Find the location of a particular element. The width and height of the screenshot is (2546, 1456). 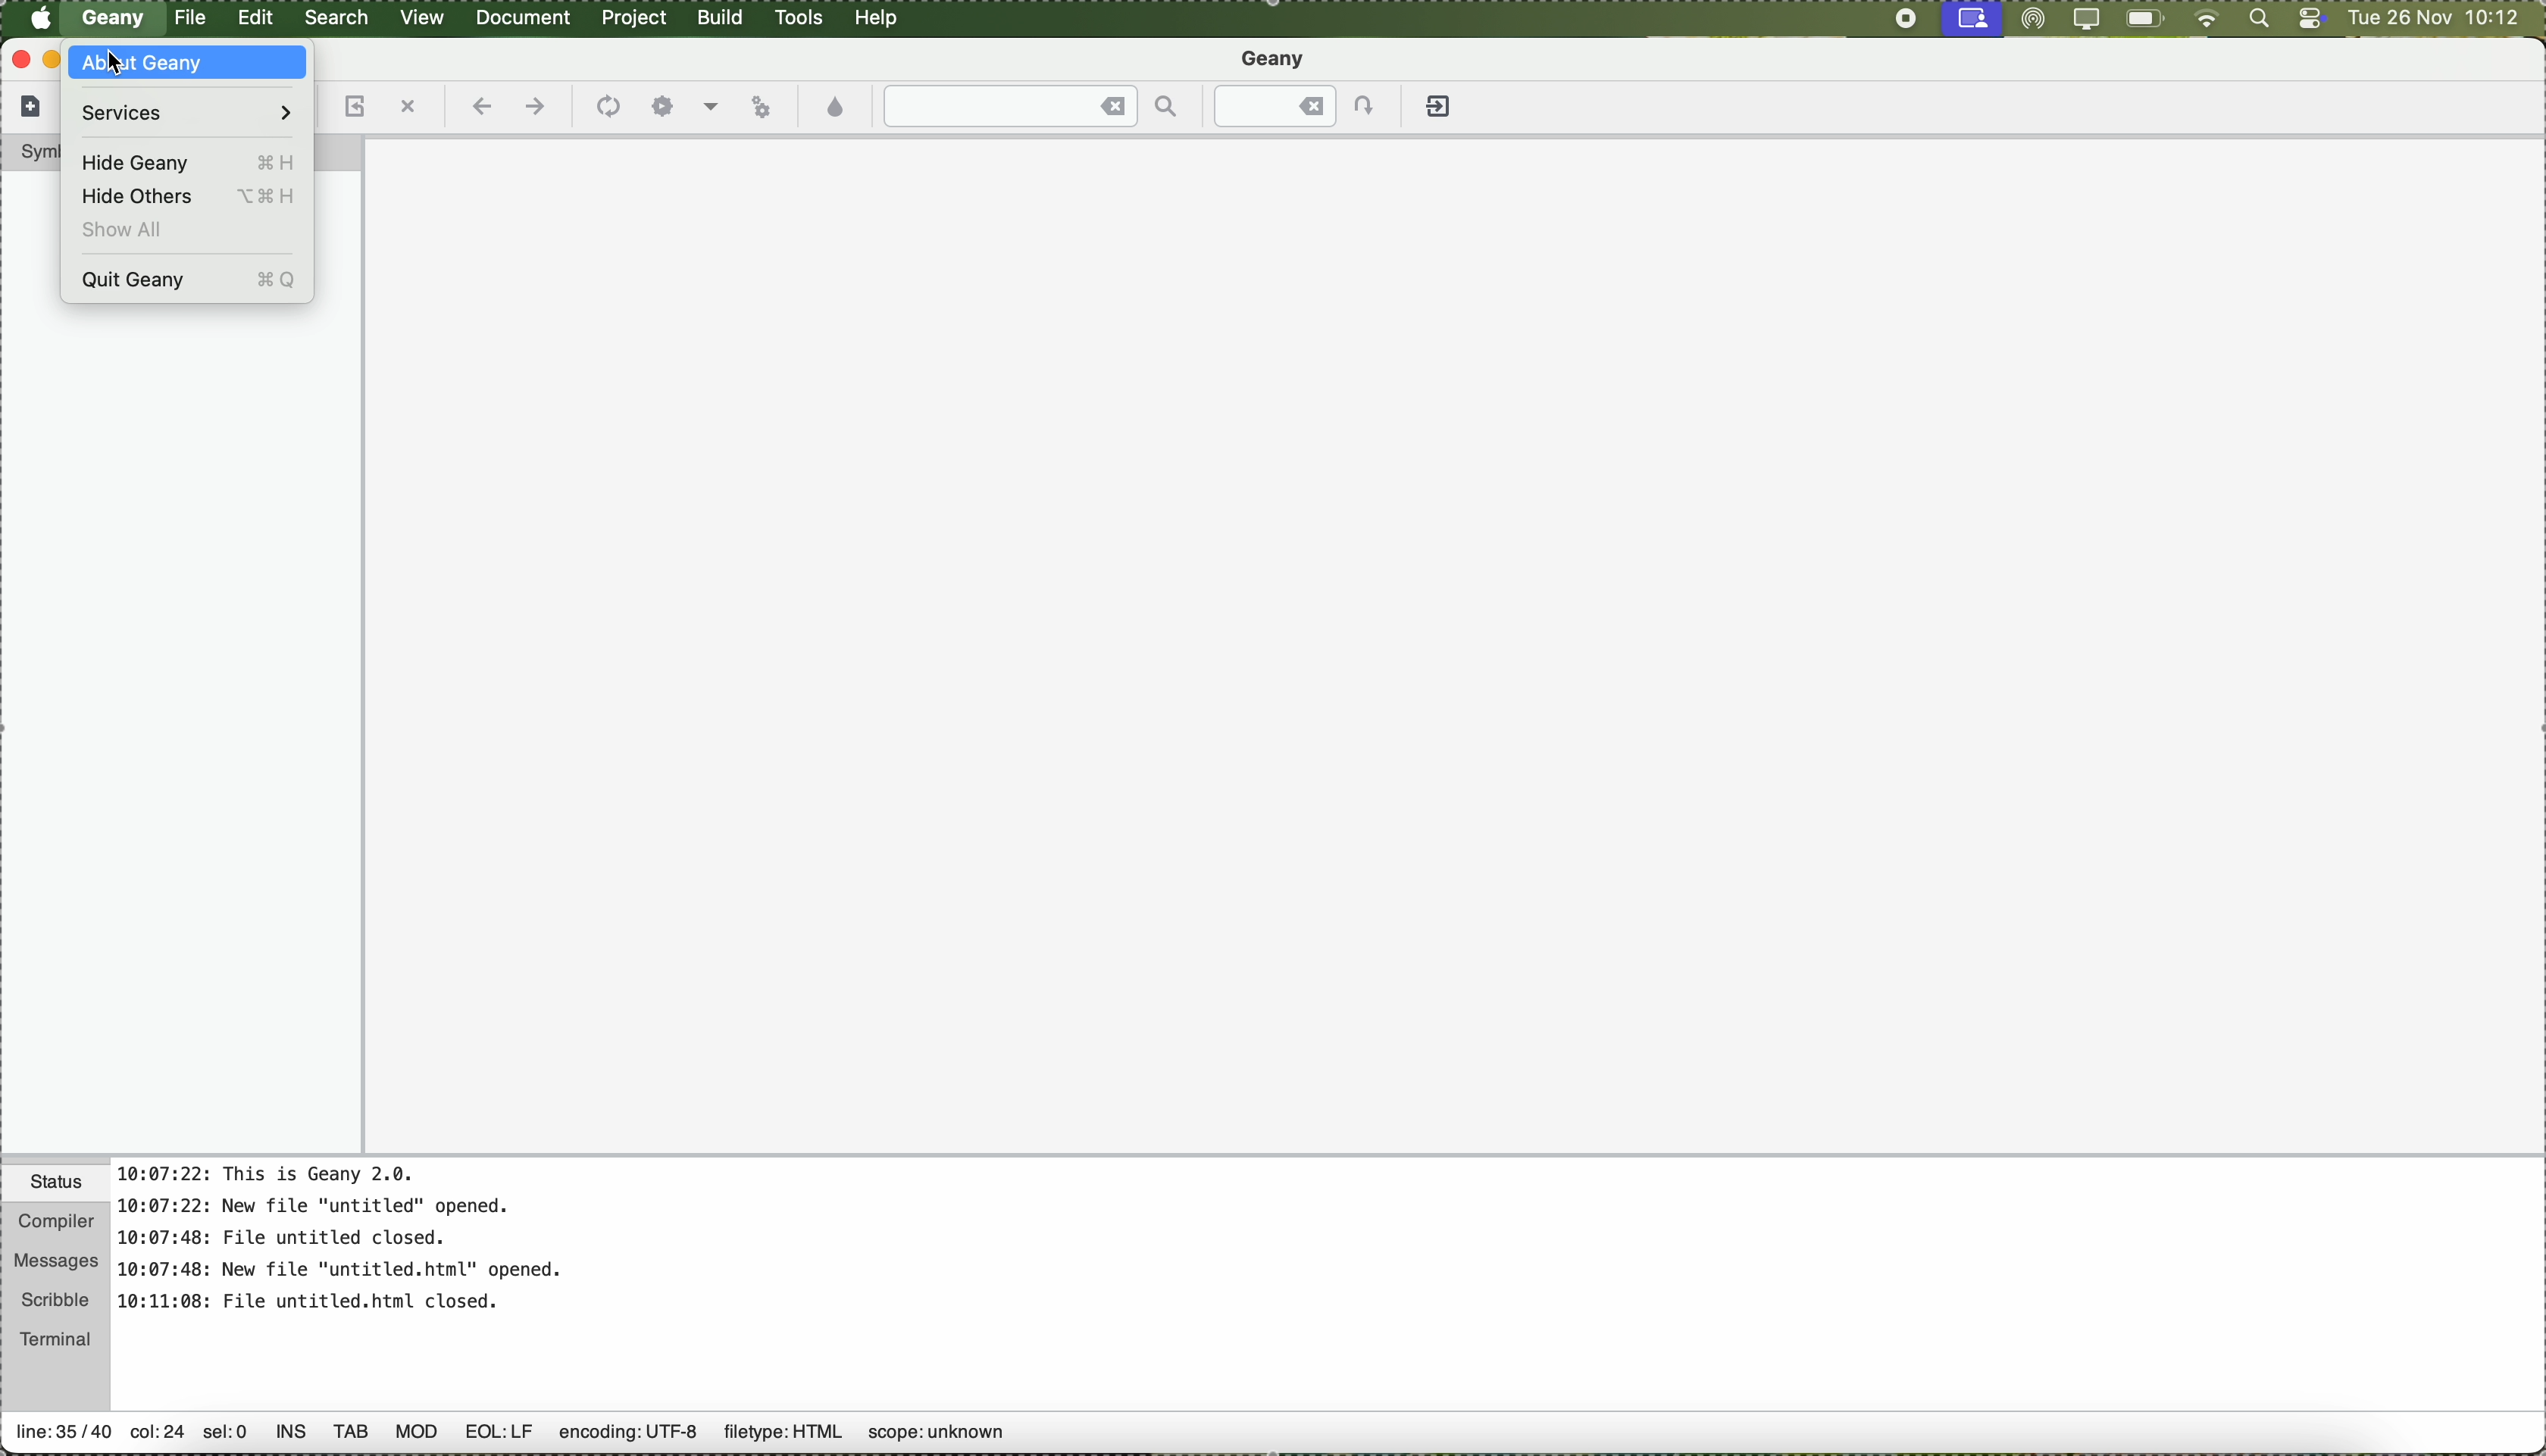

click on Geany is located at coordinates (116, 24).